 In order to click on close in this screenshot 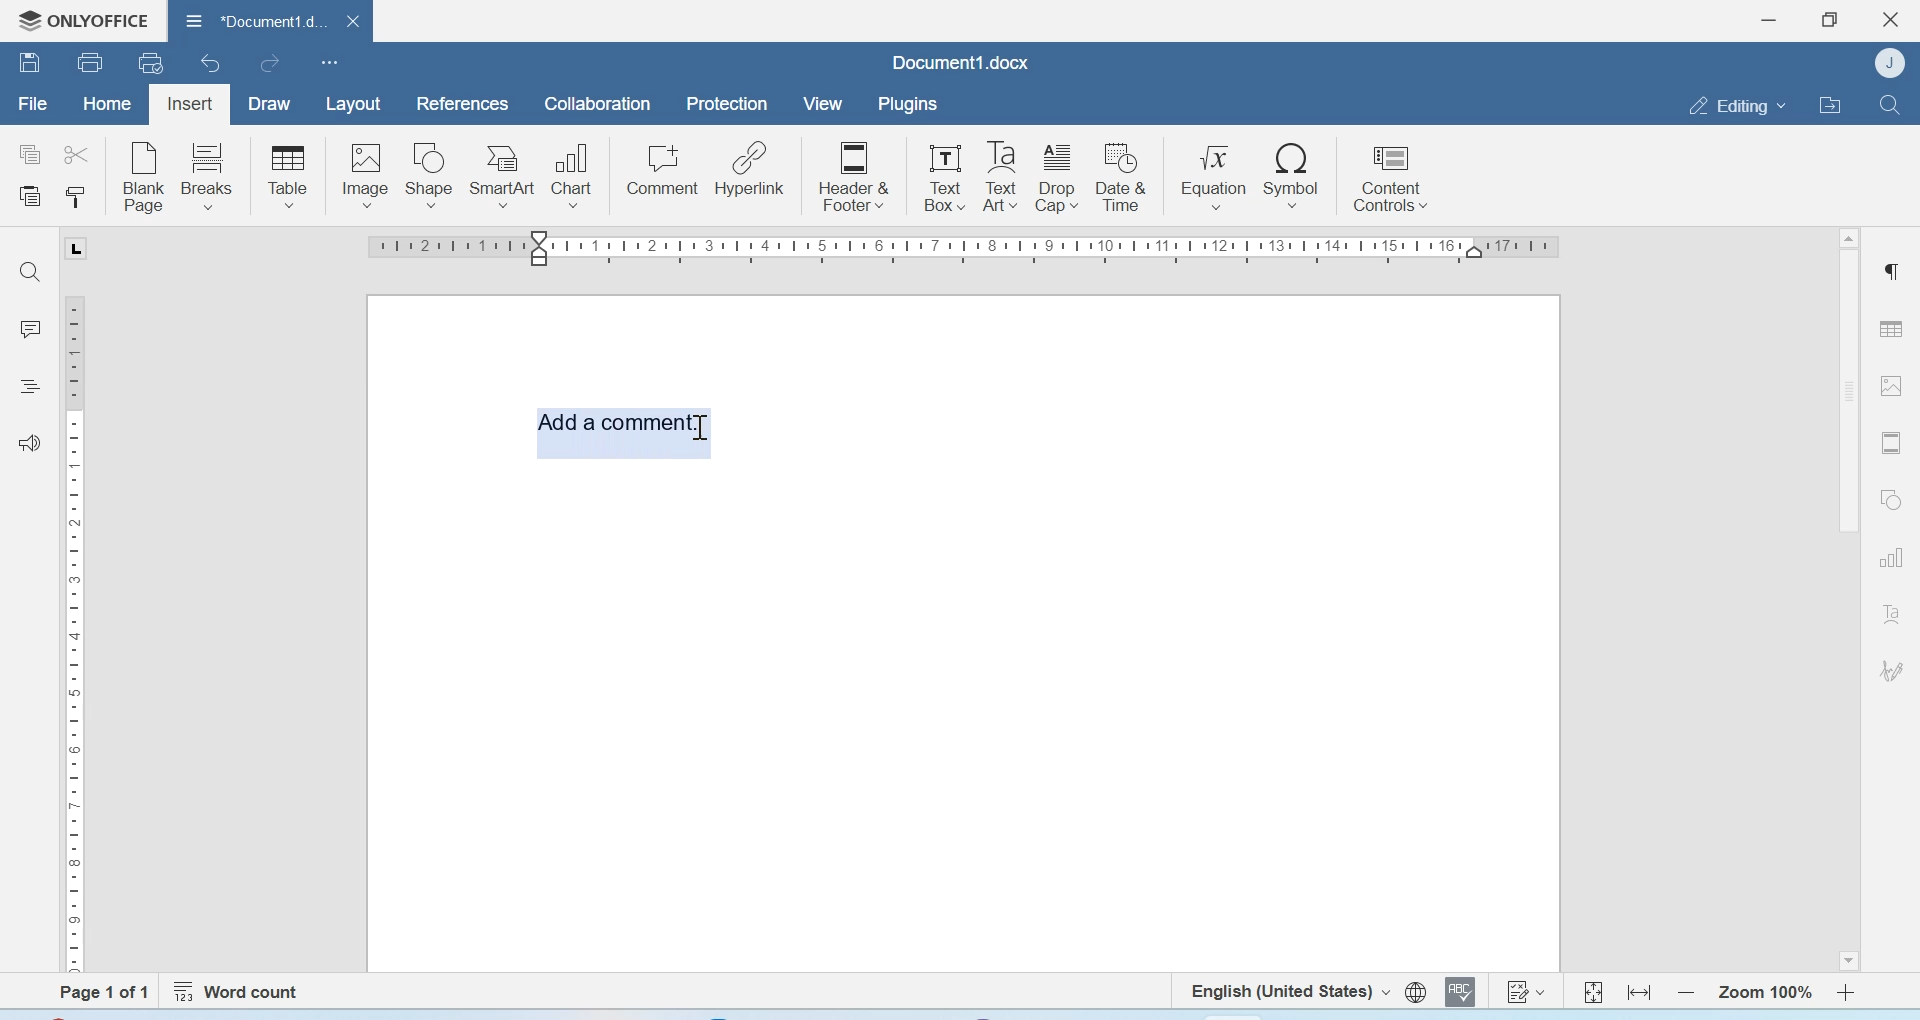, I will do `click(360, 20)`.